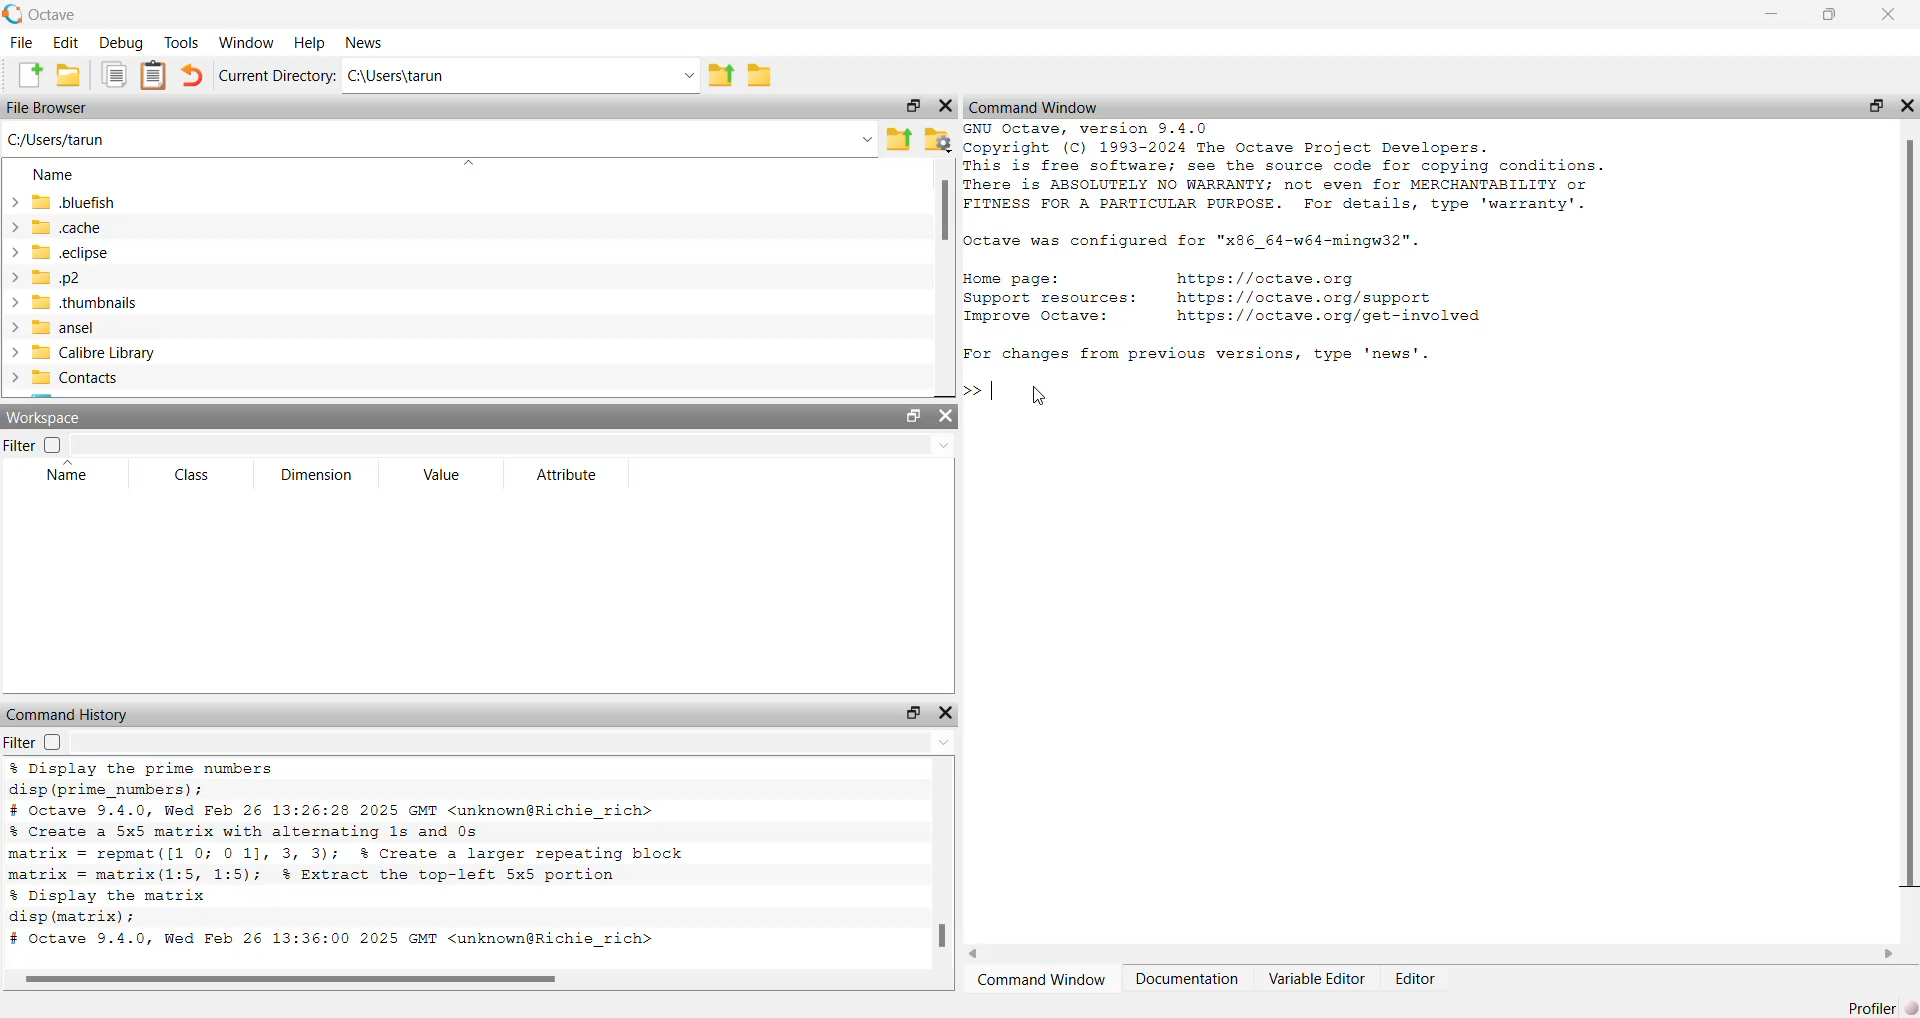 The image size is (1920, 1018). What do you see at coordinates (53, 110) in the screenshot?
I see `file browser` at bounding box center [53, 110].